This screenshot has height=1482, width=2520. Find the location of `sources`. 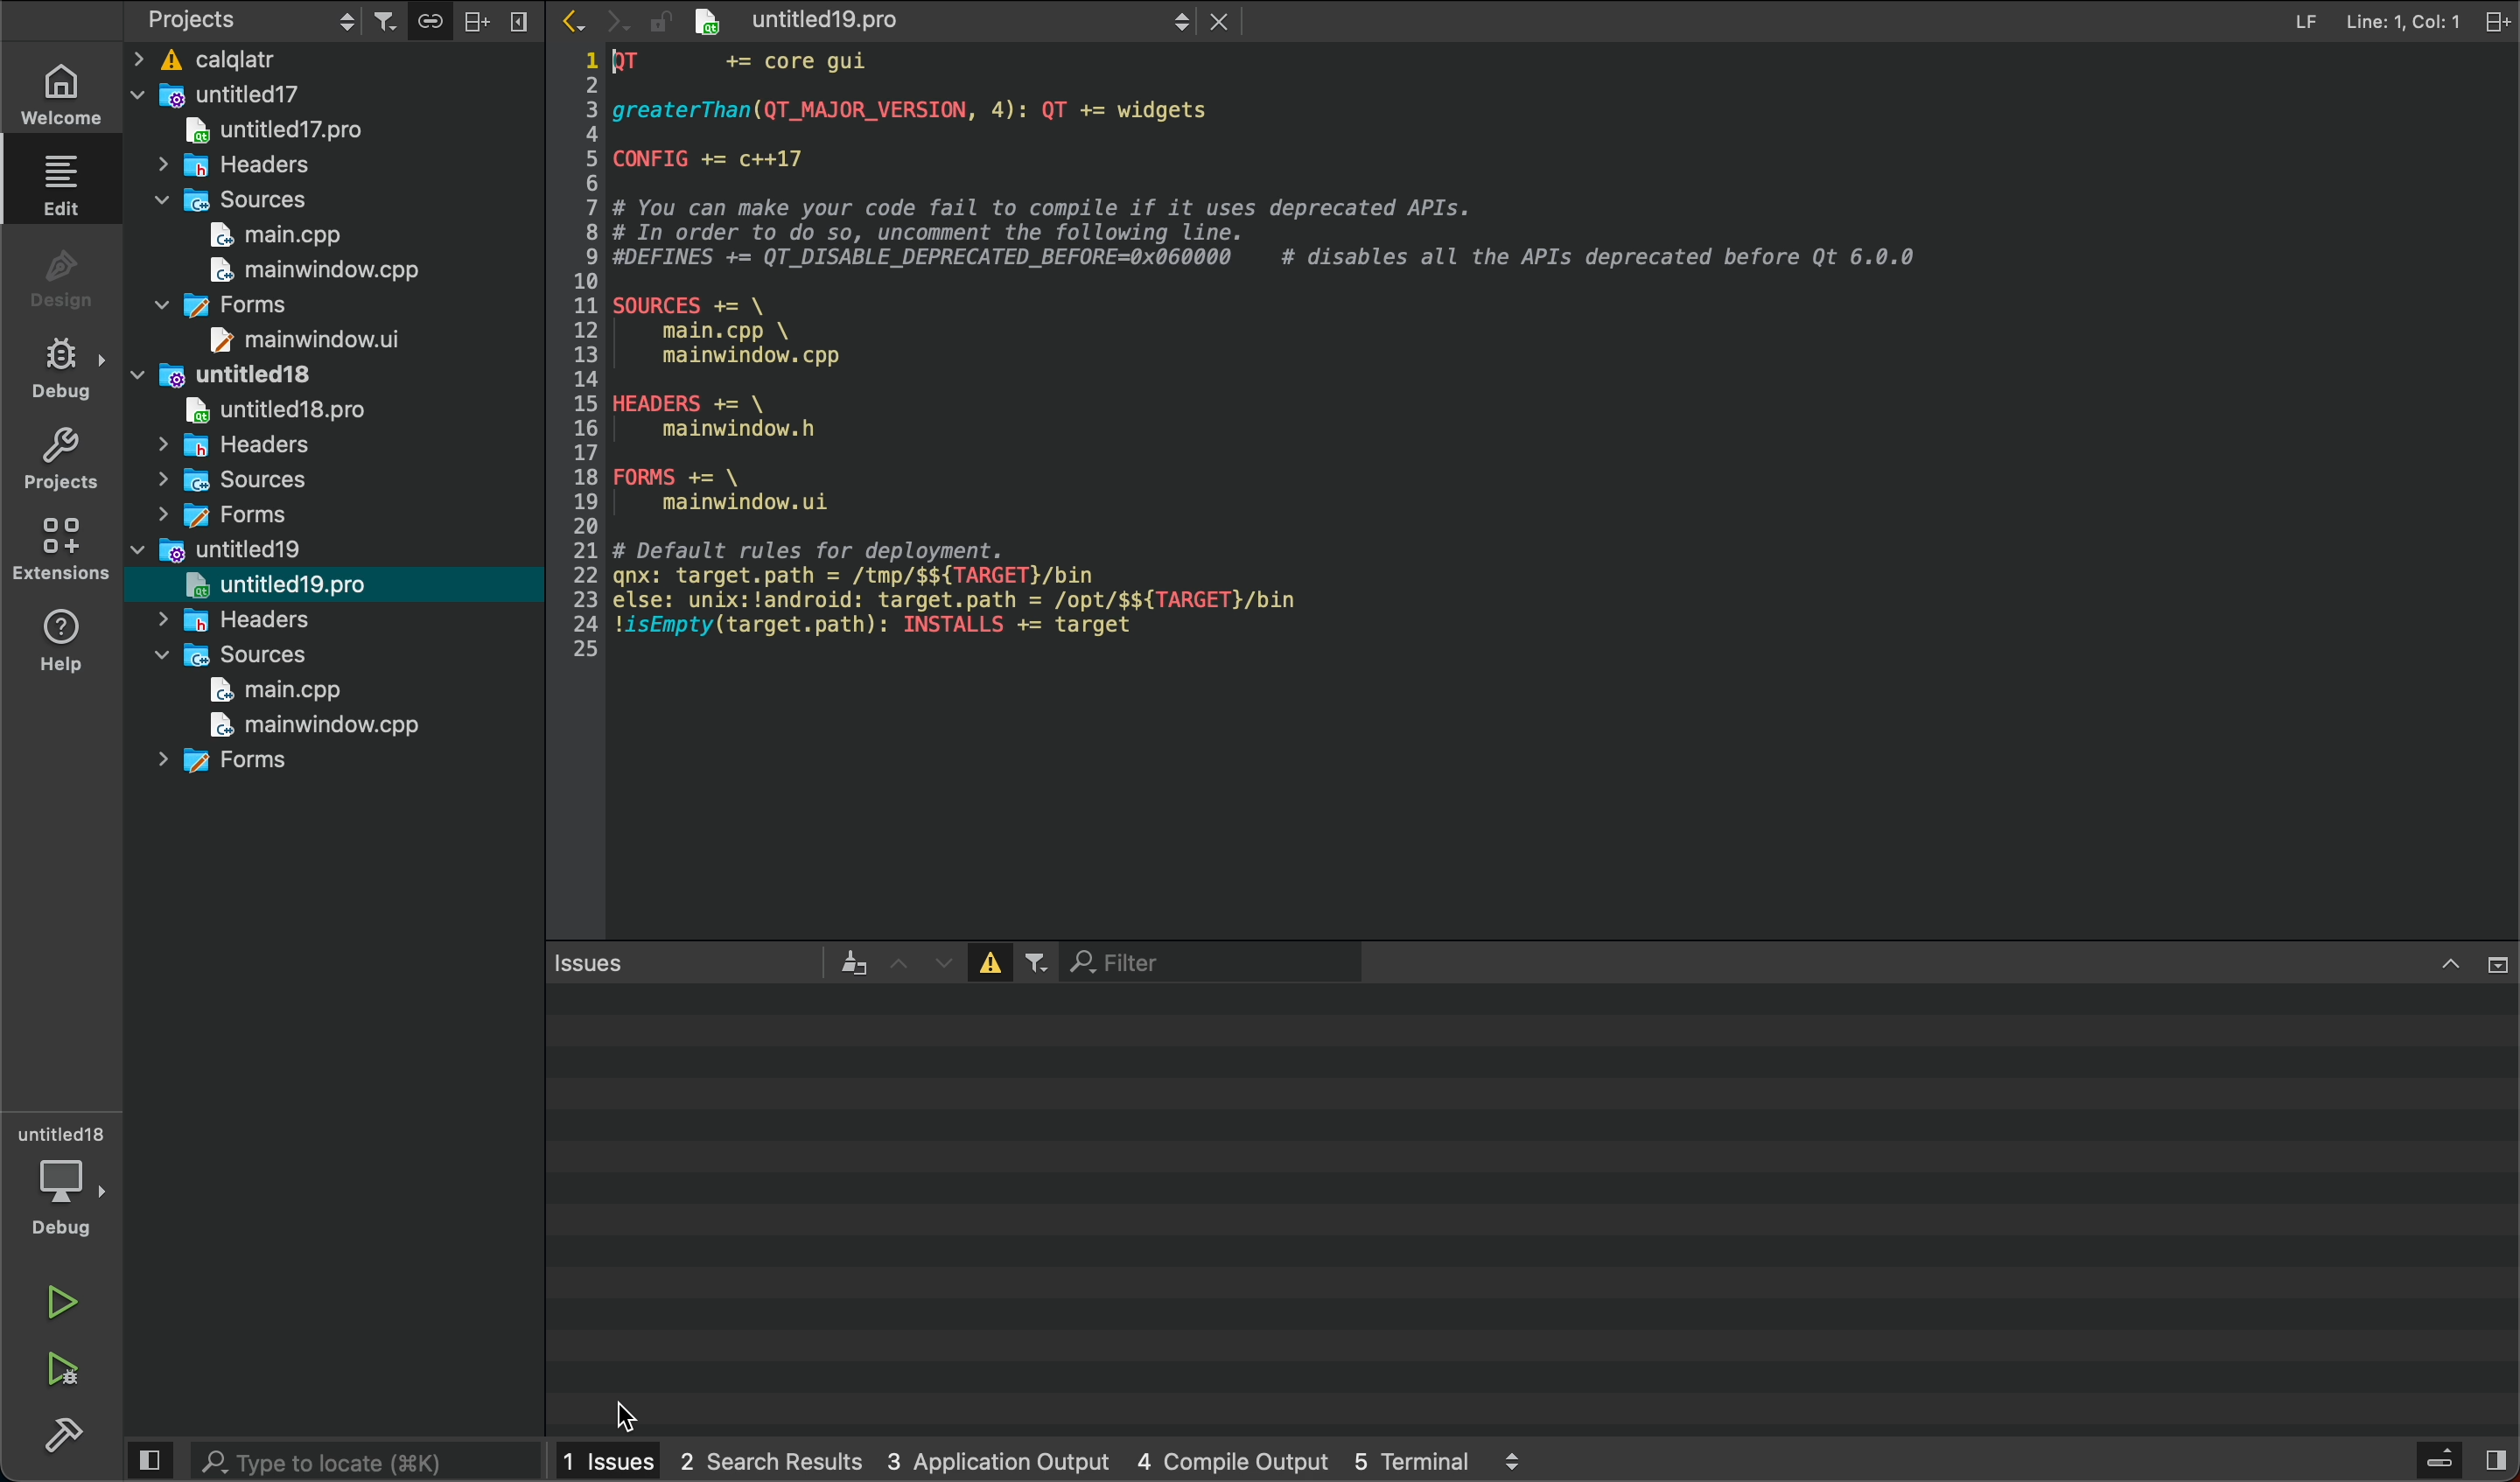

sources is located at coordinates (236, 199).